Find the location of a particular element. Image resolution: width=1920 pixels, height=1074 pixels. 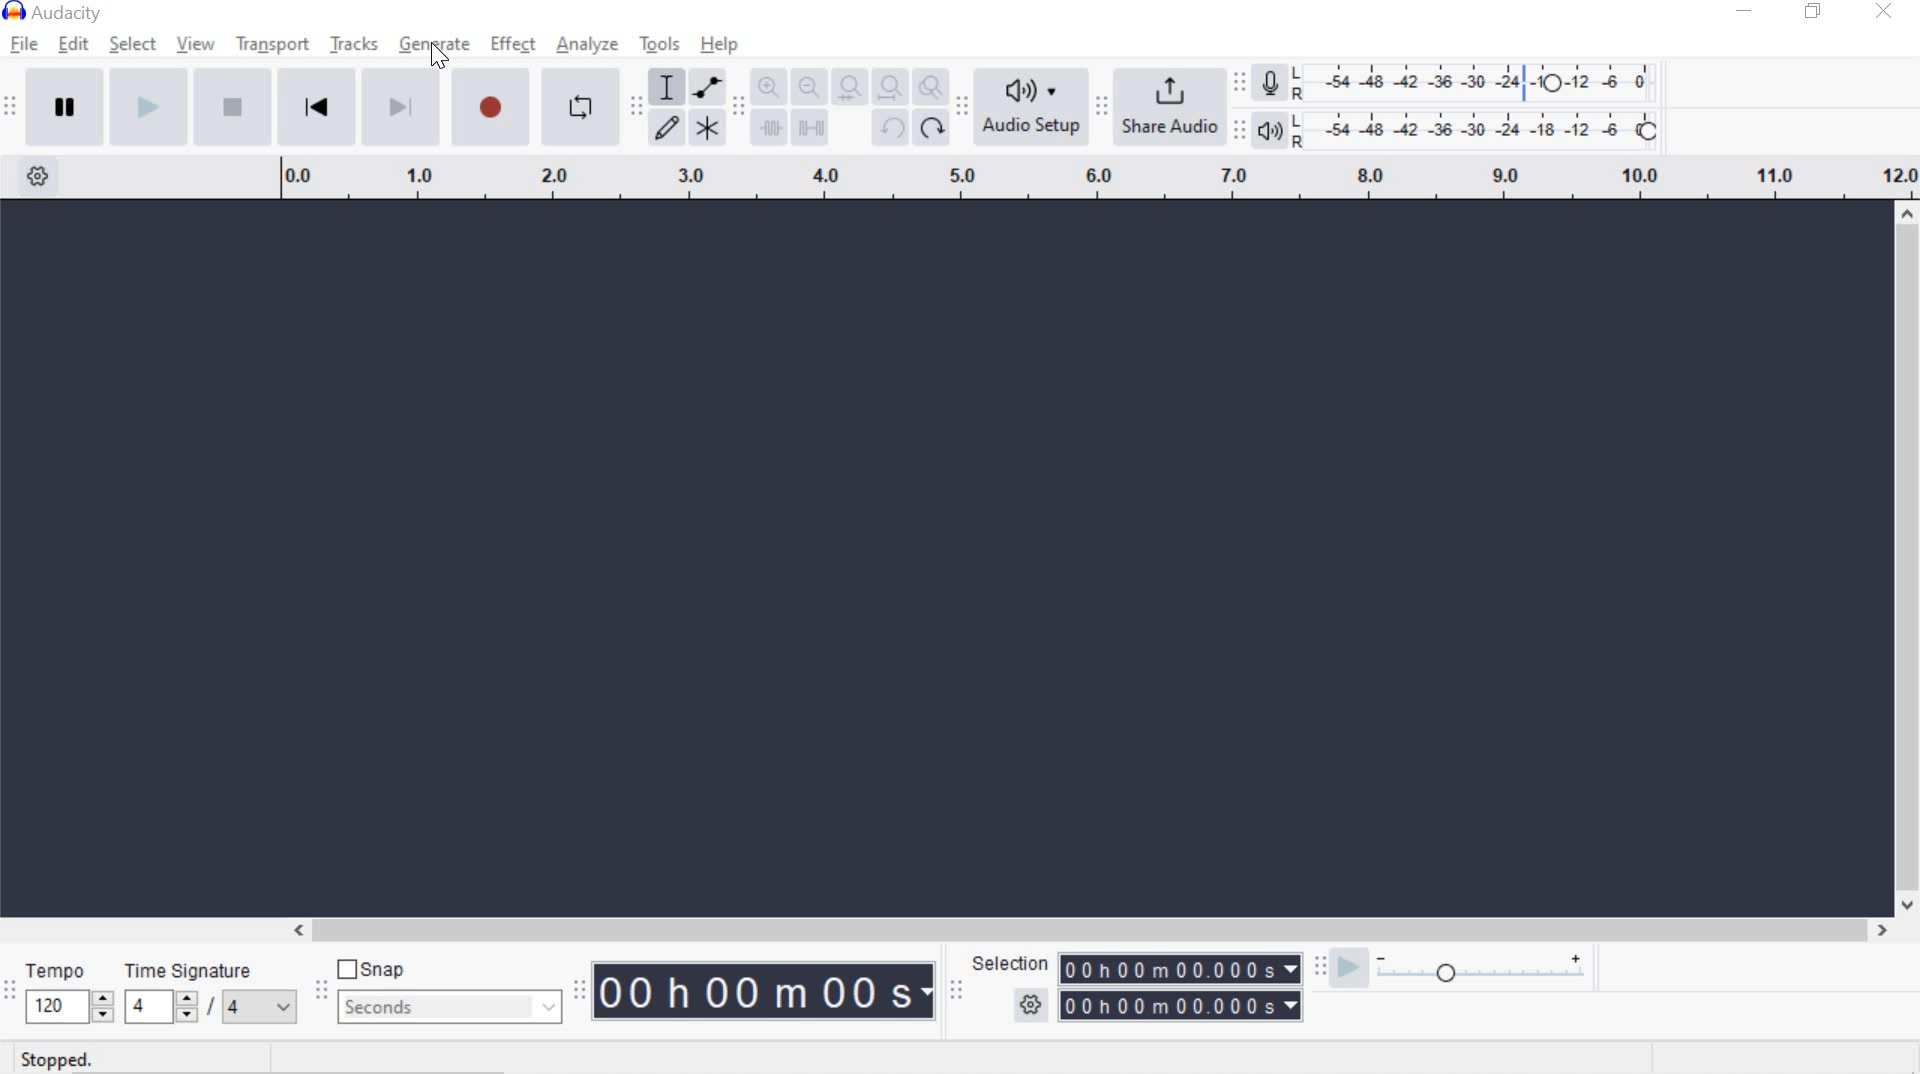

Multi-tool is located at coordinates (706, 127).